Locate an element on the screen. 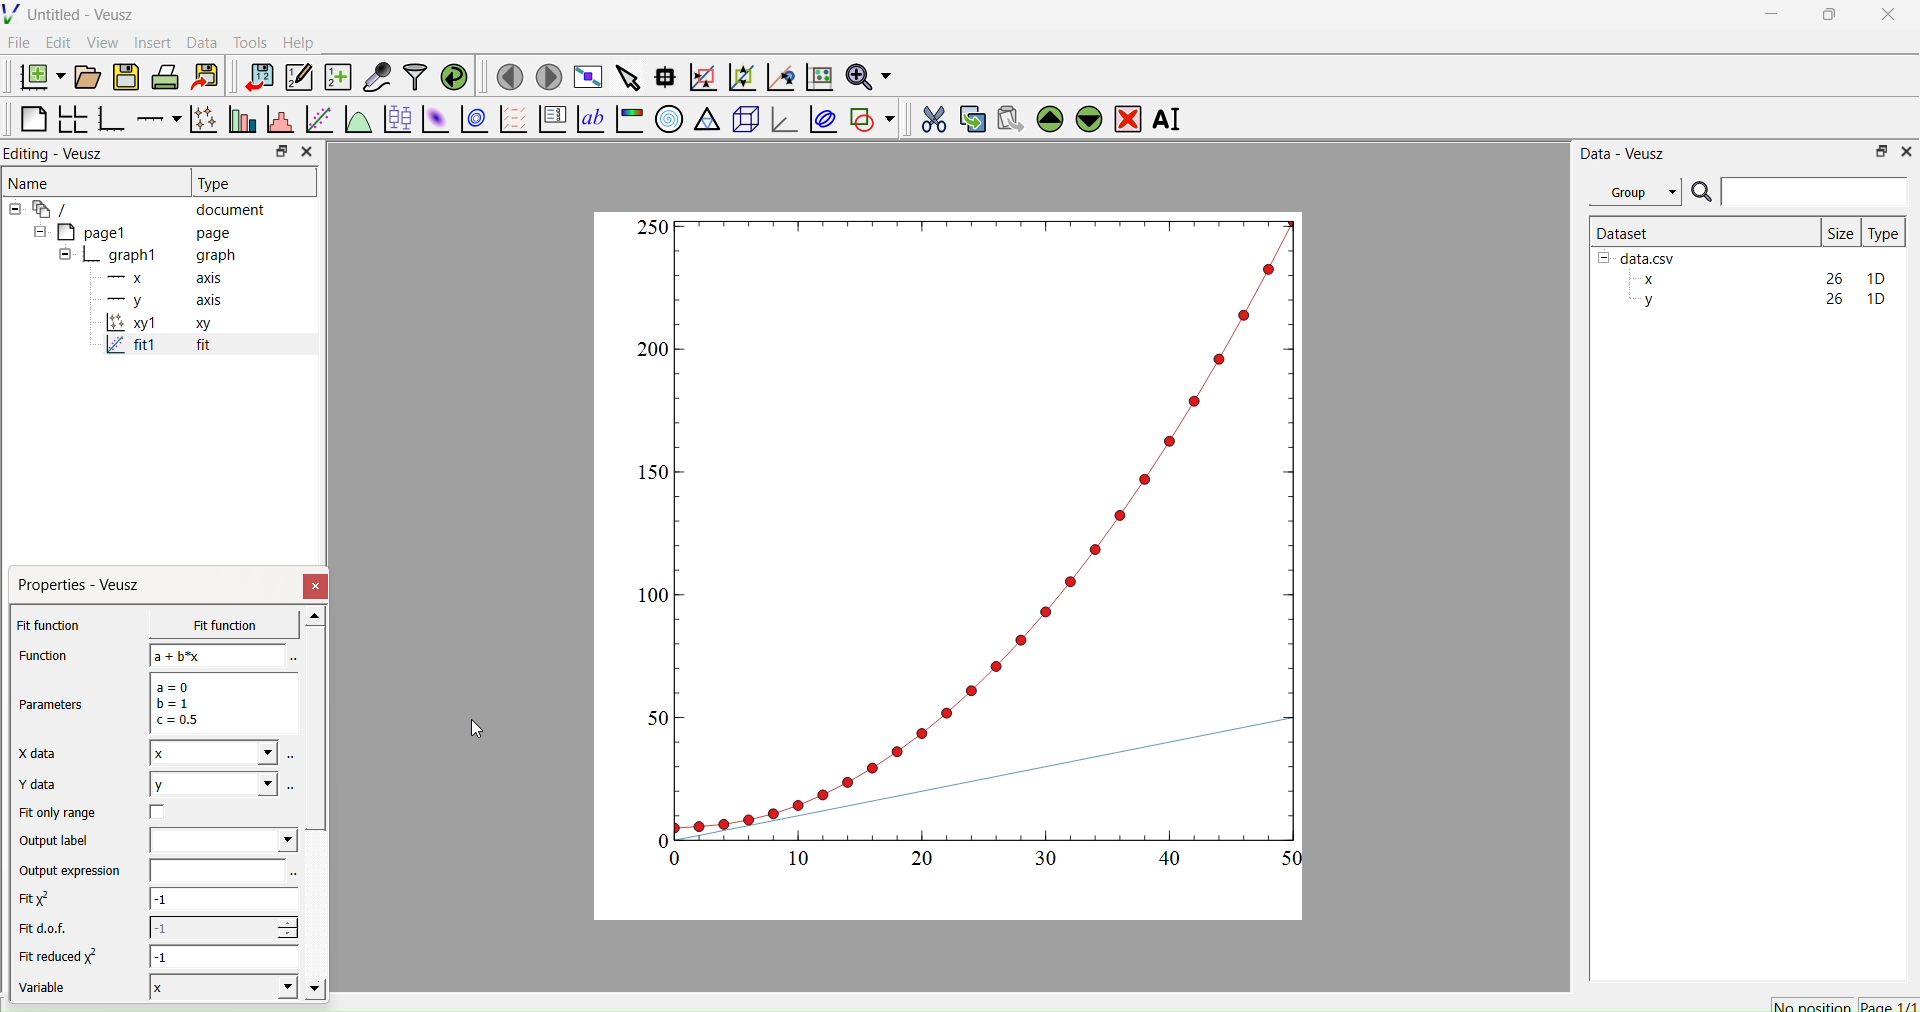 The height and width of the screenshot is (1012, 1920). Type is located at coordinates (1883, 233).